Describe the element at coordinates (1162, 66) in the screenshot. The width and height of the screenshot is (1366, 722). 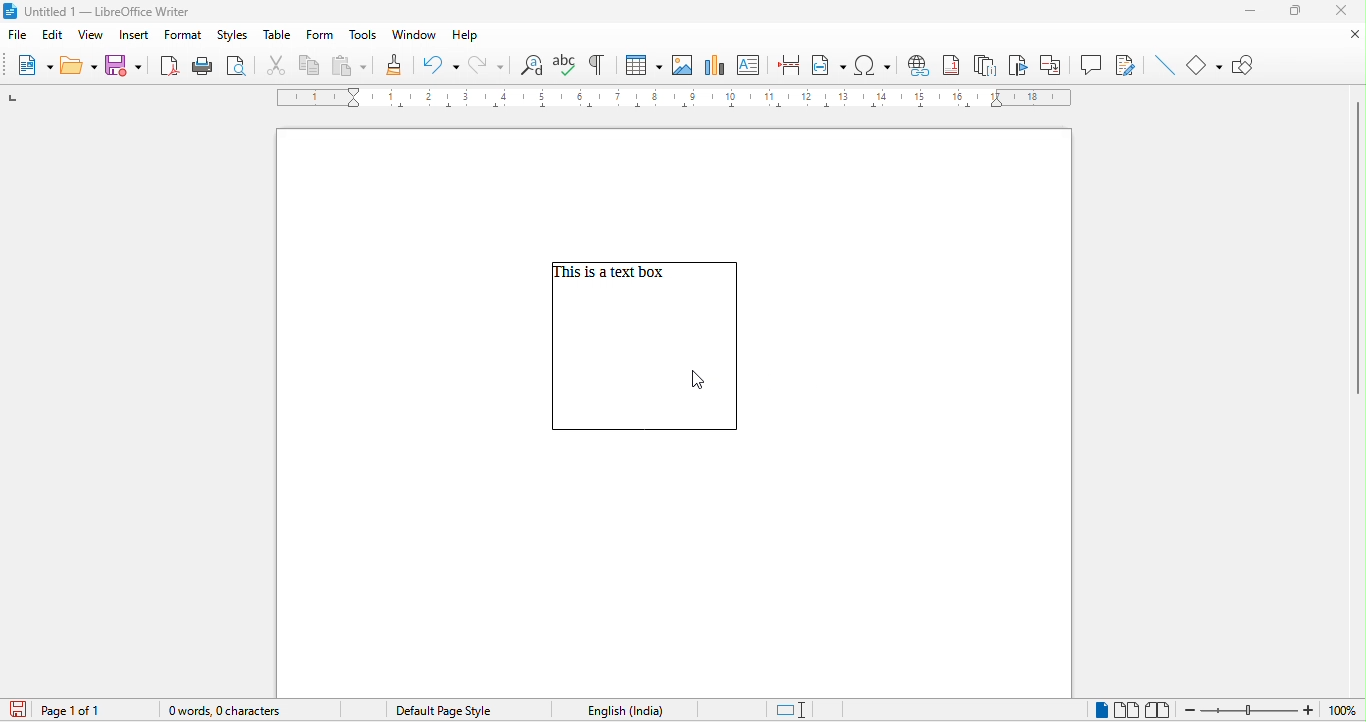
I see `insert line` at that location.